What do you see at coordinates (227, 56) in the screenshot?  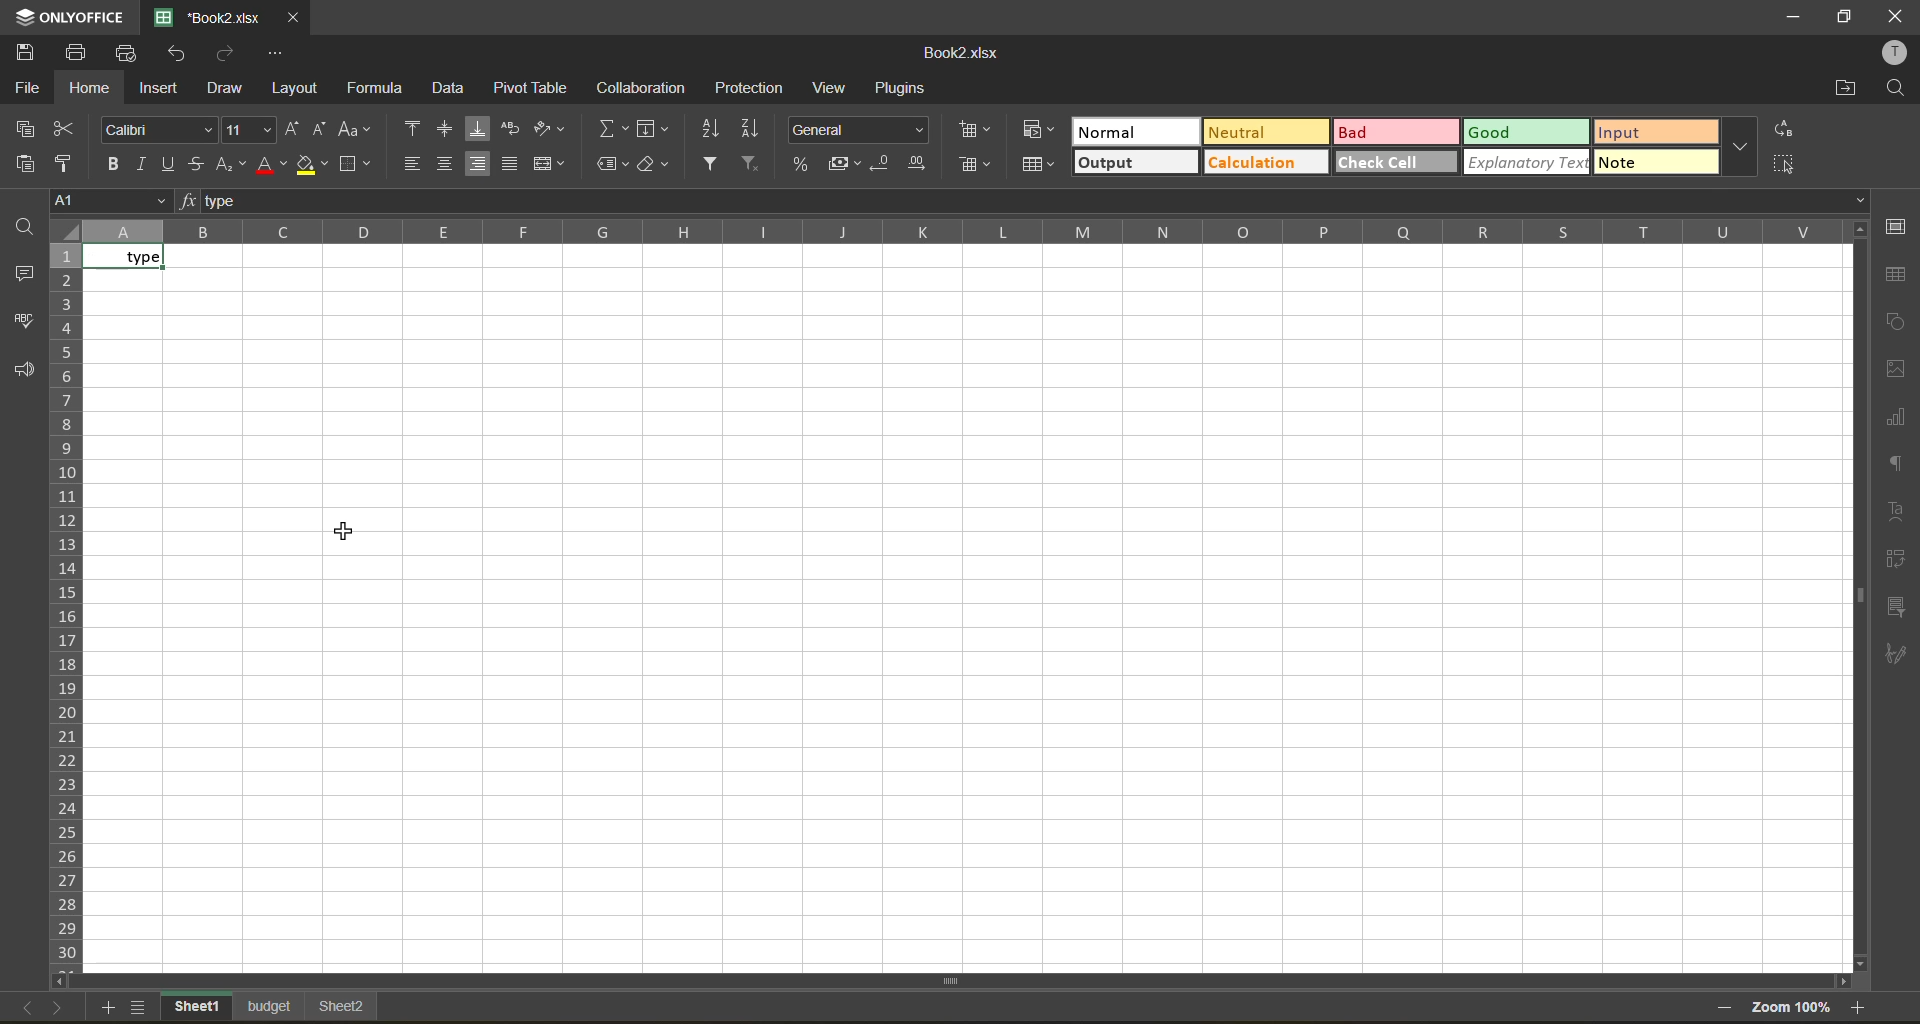 I see `redo` at bounding box center [227, 56].